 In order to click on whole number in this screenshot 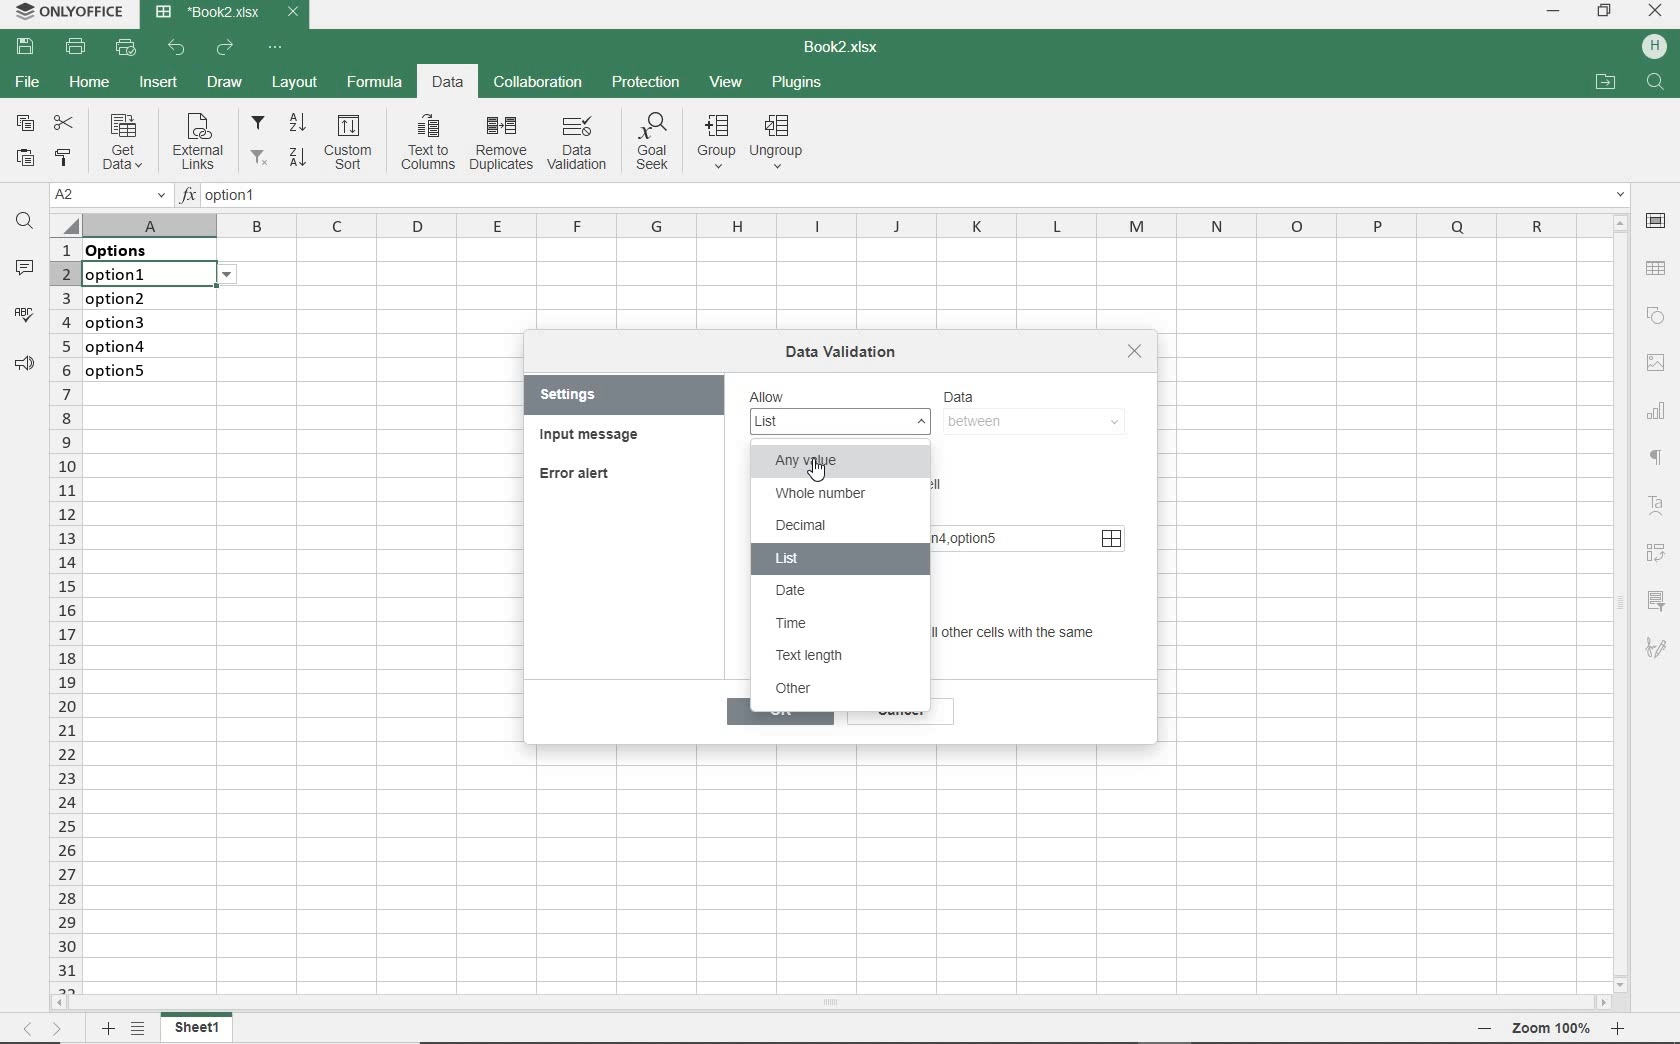, I will do `click(828, 494)`.